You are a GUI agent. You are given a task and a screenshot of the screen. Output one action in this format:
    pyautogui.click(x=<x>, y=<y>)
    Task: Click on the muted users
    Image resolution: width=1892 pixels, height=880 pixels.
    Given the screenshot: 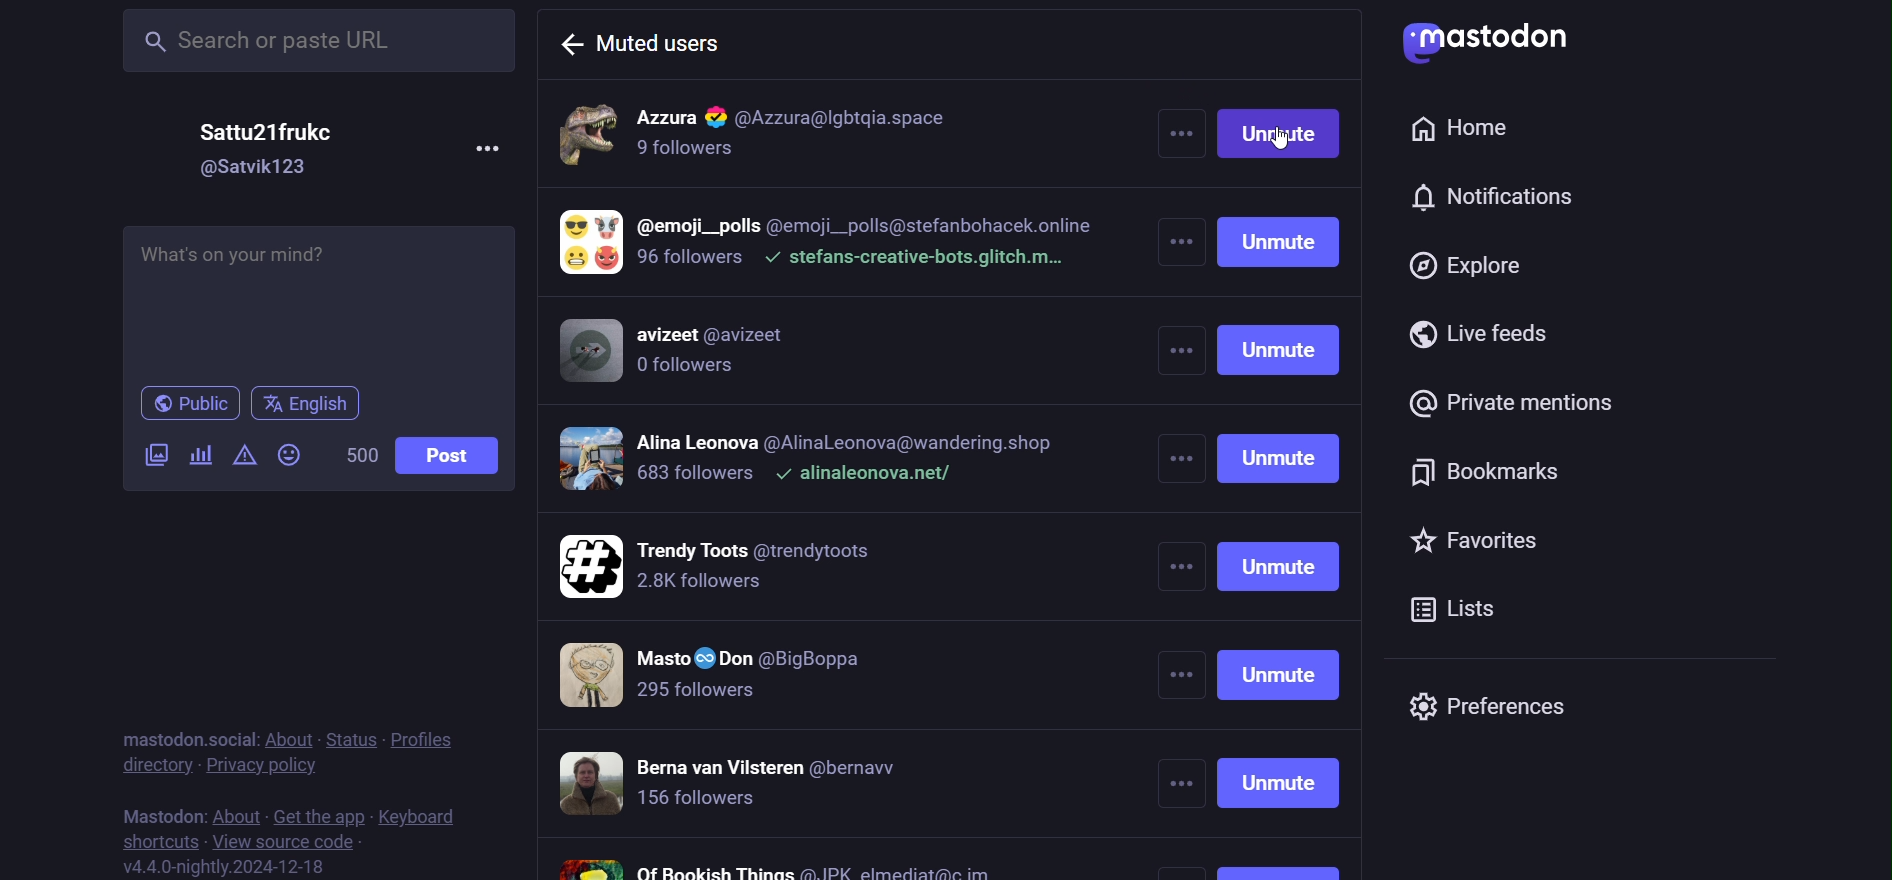 What is the action you would take?
    pyautogui.click(x=642, y=40)
    